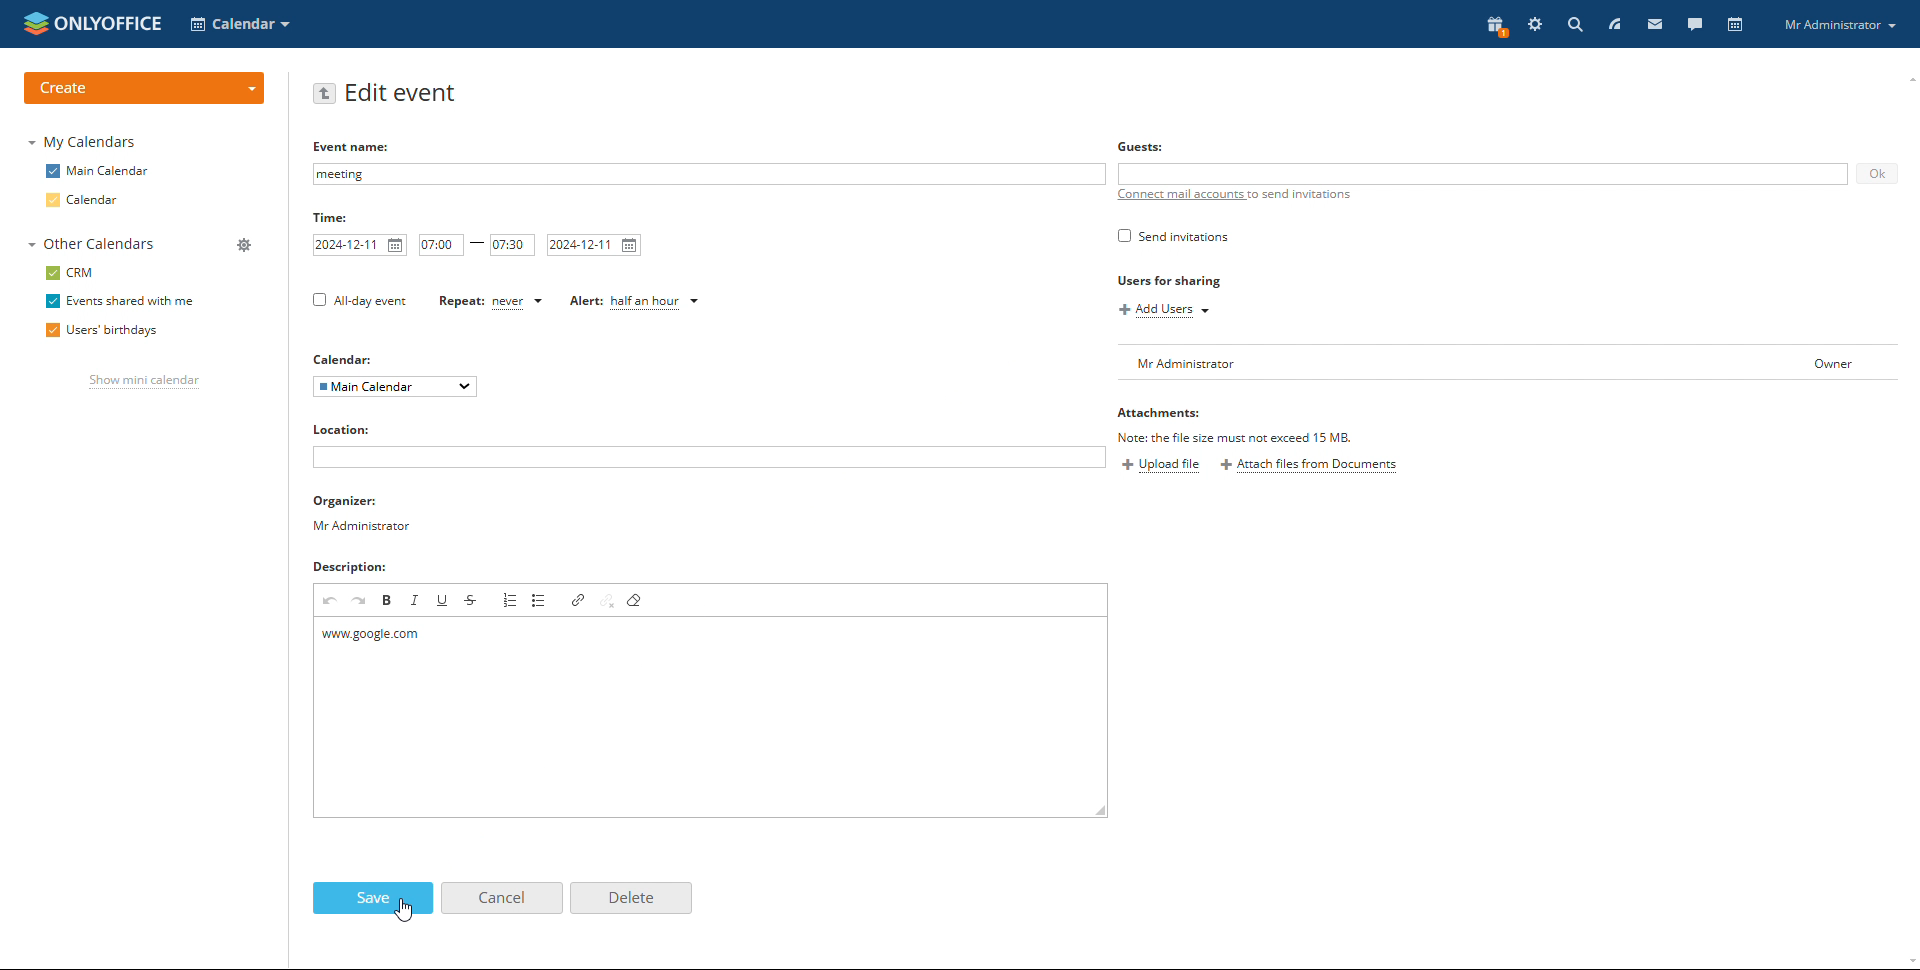  Describe the element at coordinates (146, 382) in the screenshot. I see `show mini calendar` at that location.